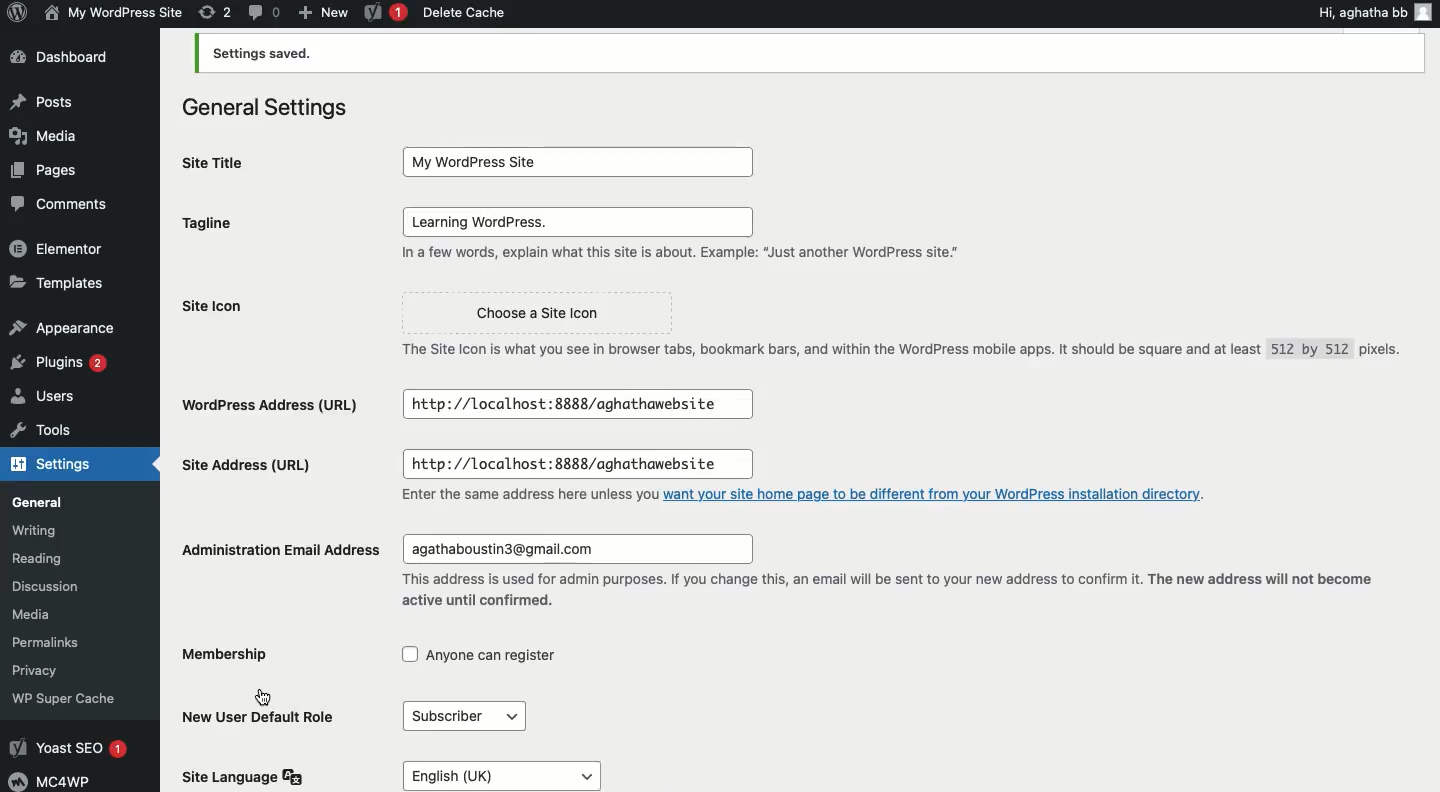  Describe the element at coordinates (61, 399) in the screenshot. I see `Users` at that location.